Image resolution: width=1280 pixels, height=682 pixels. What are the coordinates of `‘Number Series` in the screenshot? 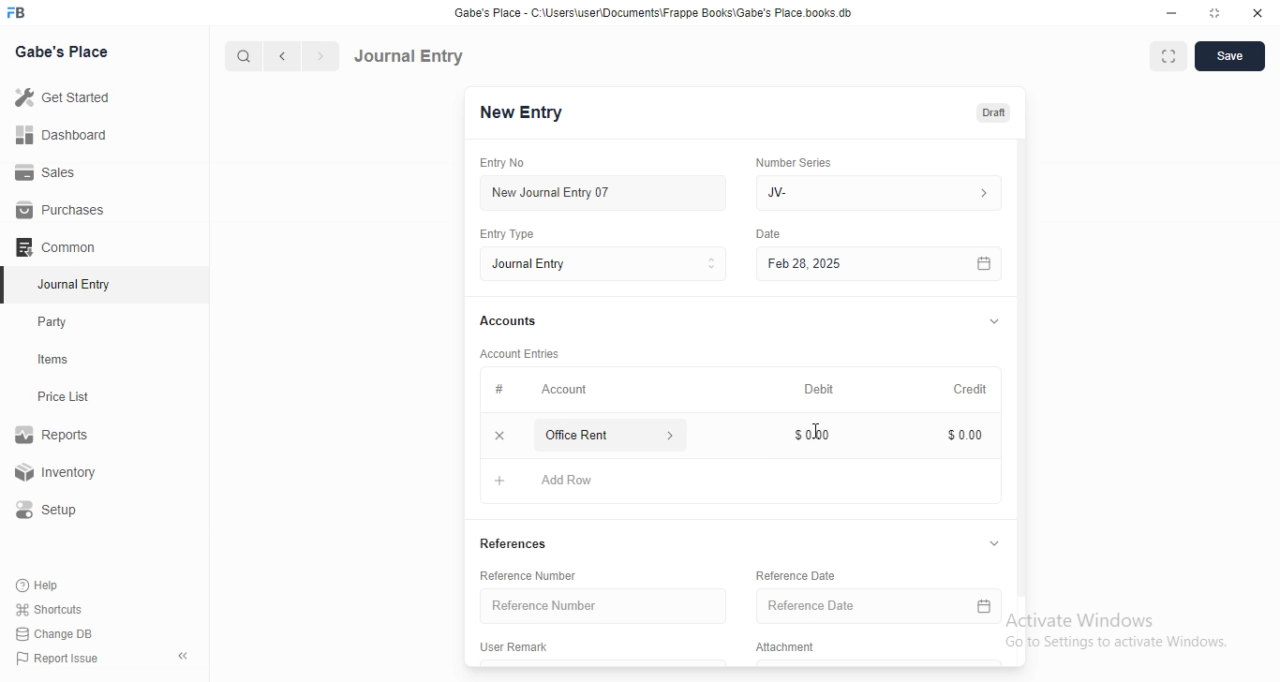 It's located at (792, 162).